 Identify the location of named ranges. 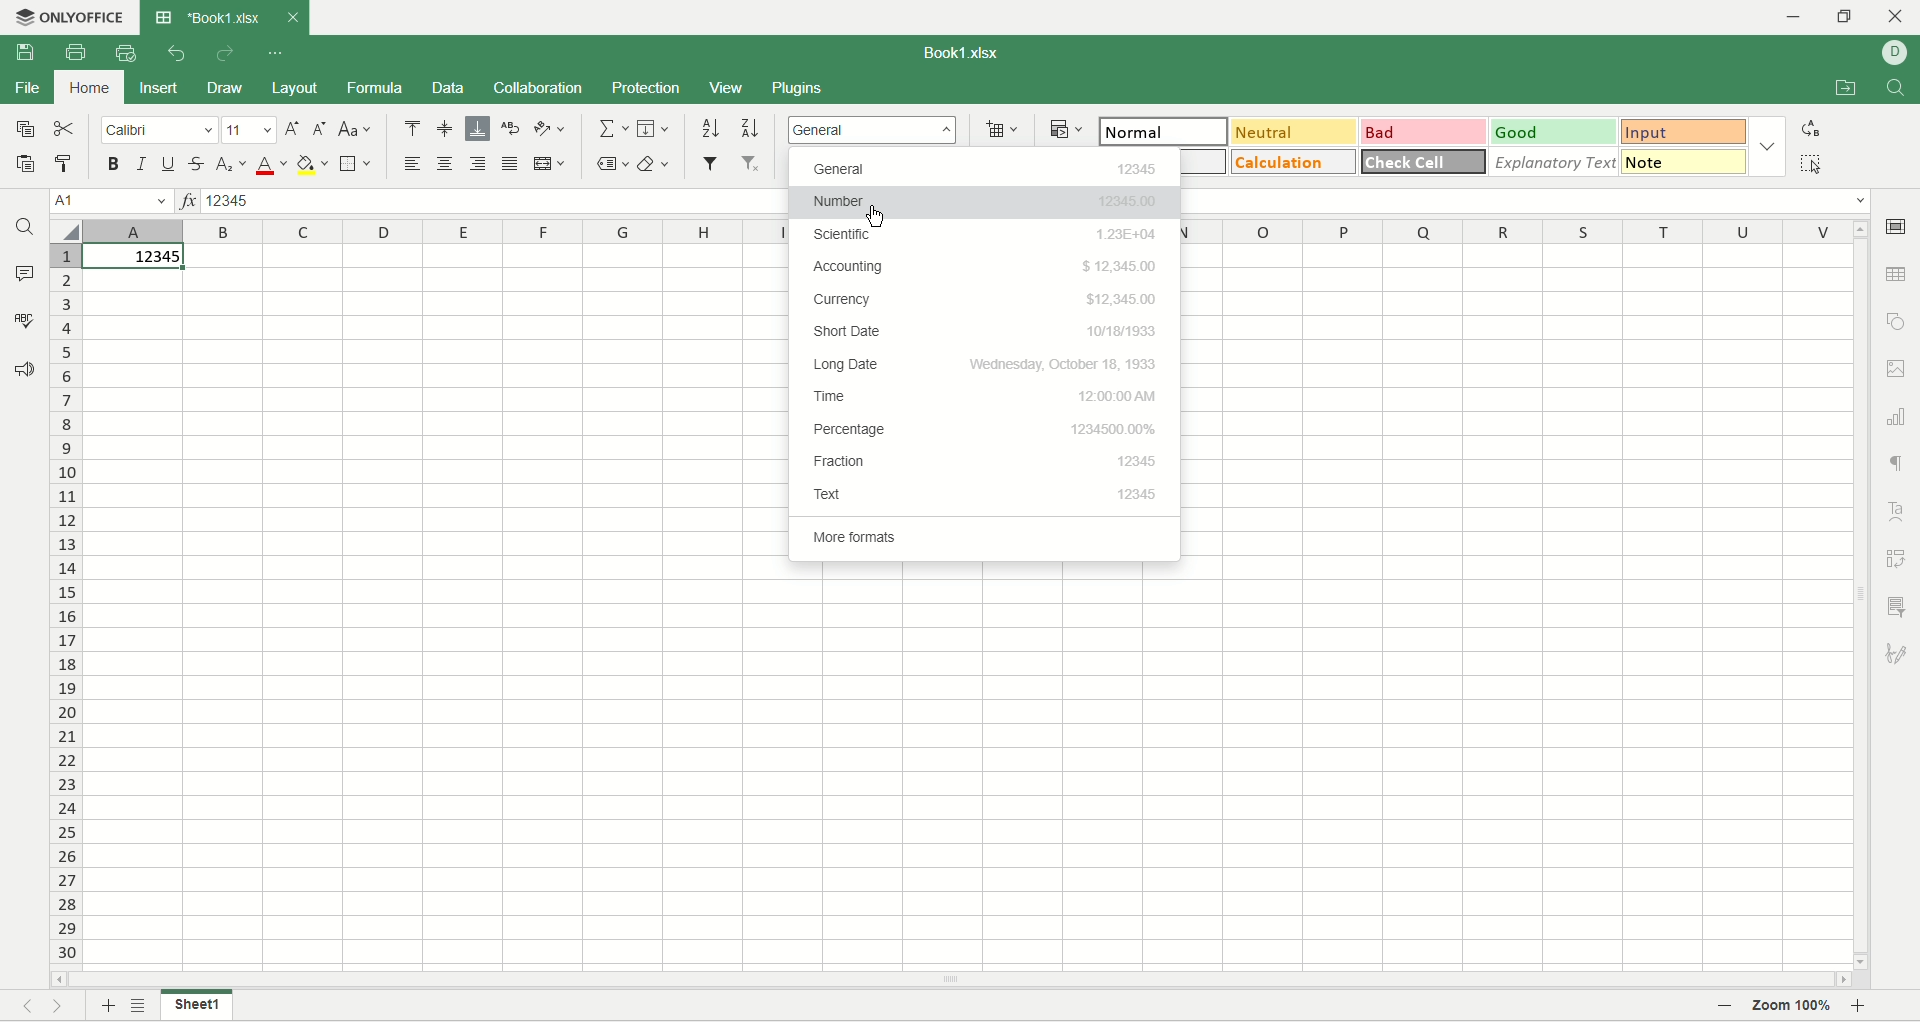
(614, 165).